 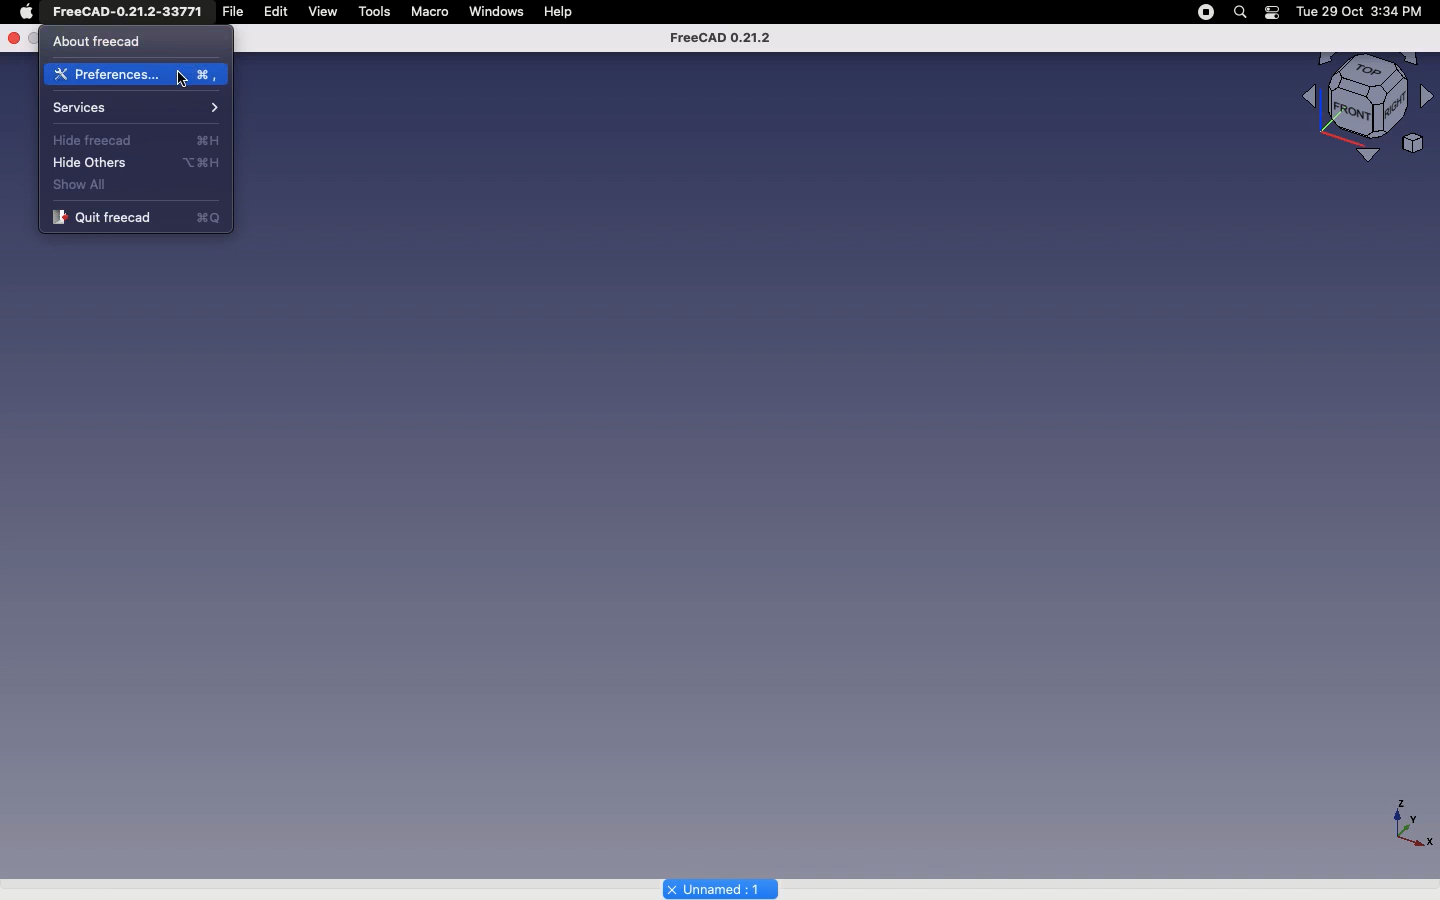 What do you see at coordinates (103, 73) in the screenshot?
I see `Preferences` at bounding box center [103, 73].